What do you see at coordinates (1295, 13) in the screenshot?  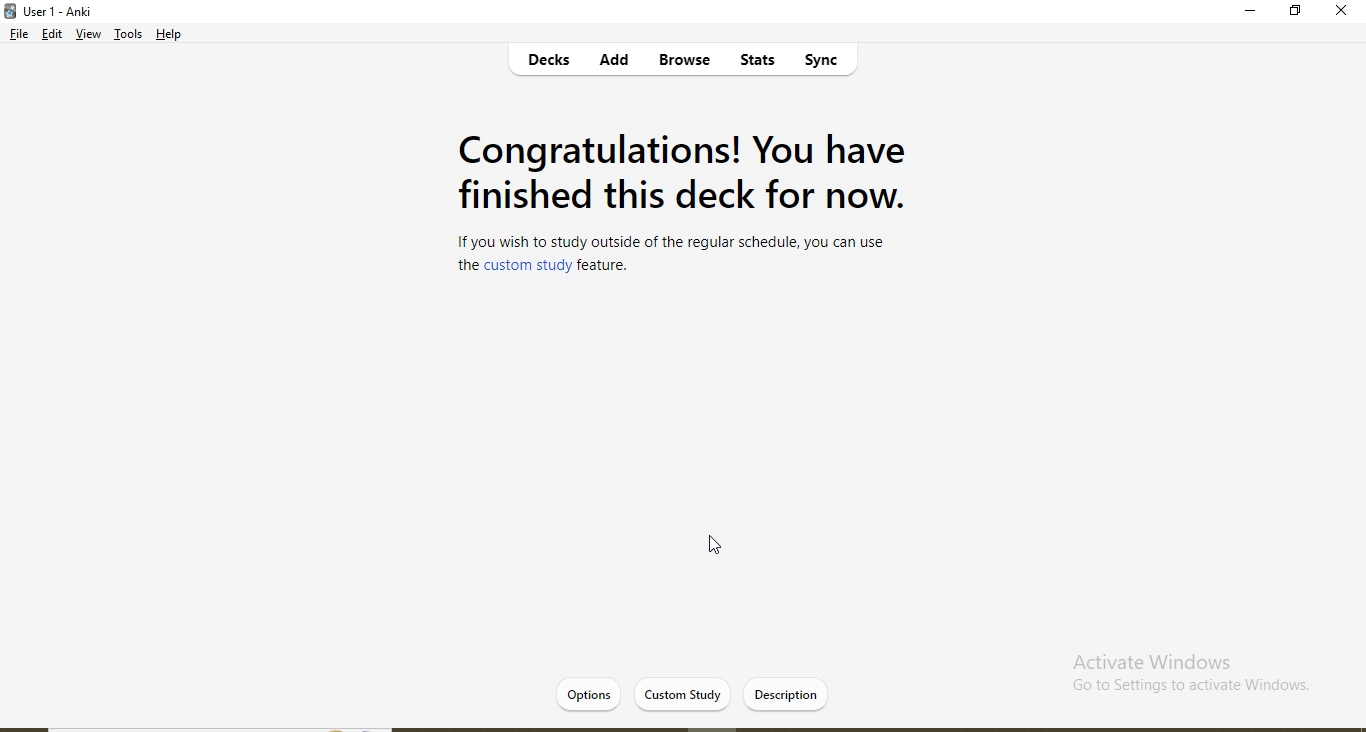 I see `restore` at bounding box center [1295, 13].